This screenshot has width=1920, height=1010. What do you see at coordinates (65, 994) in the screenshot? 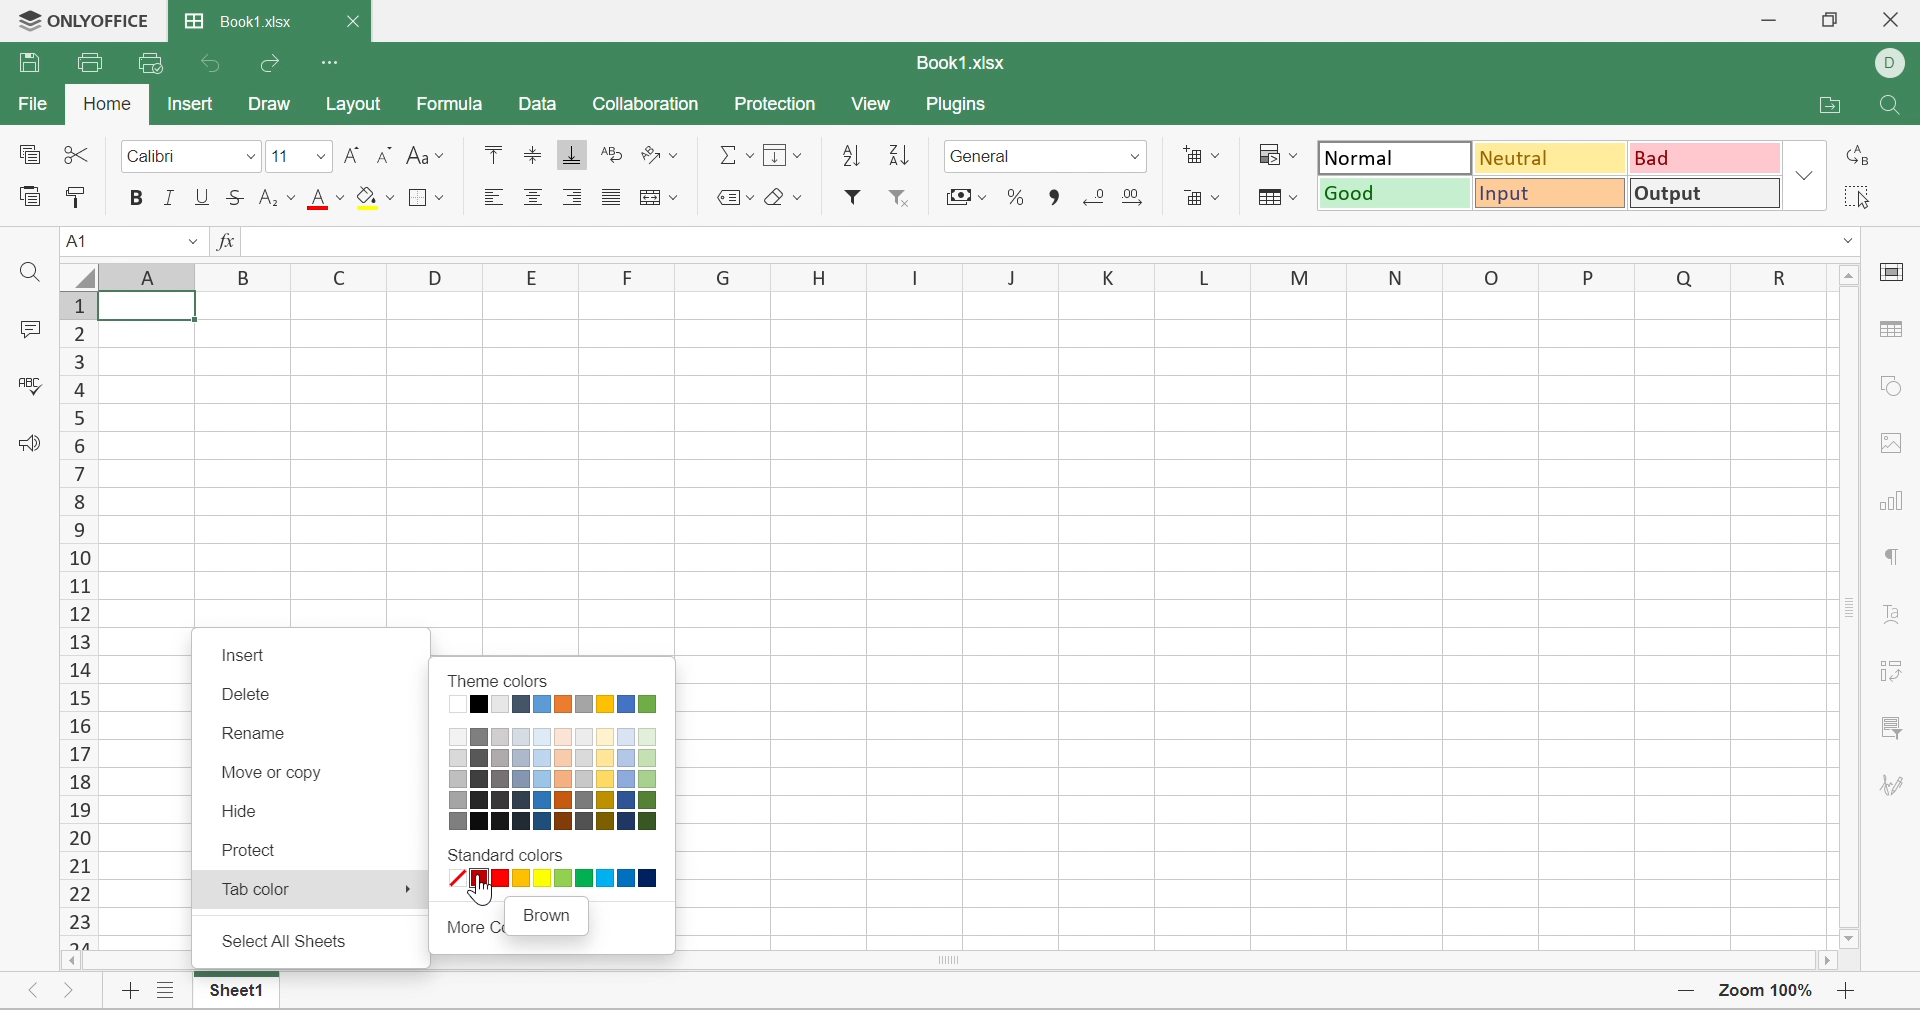
I see `Next` at bounding box center [65, 994].